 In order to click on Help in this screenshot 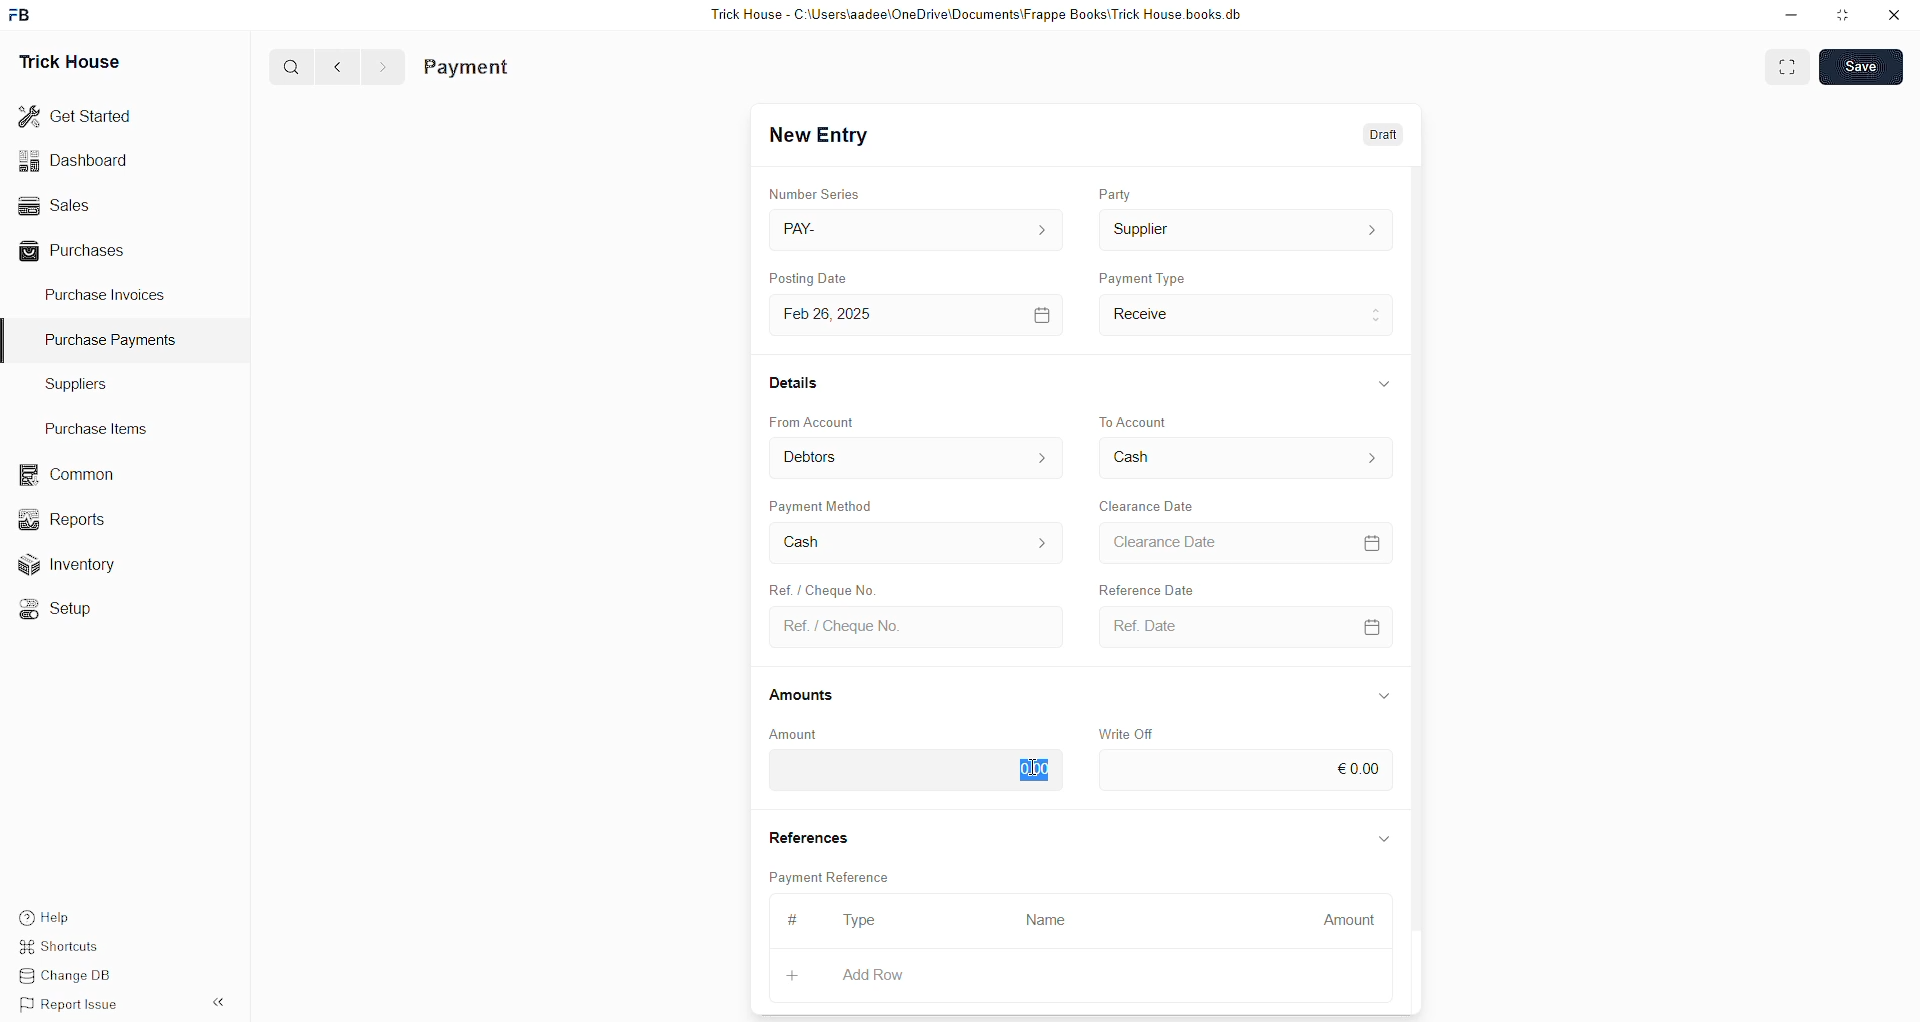, I will do `click(44, 918)`.